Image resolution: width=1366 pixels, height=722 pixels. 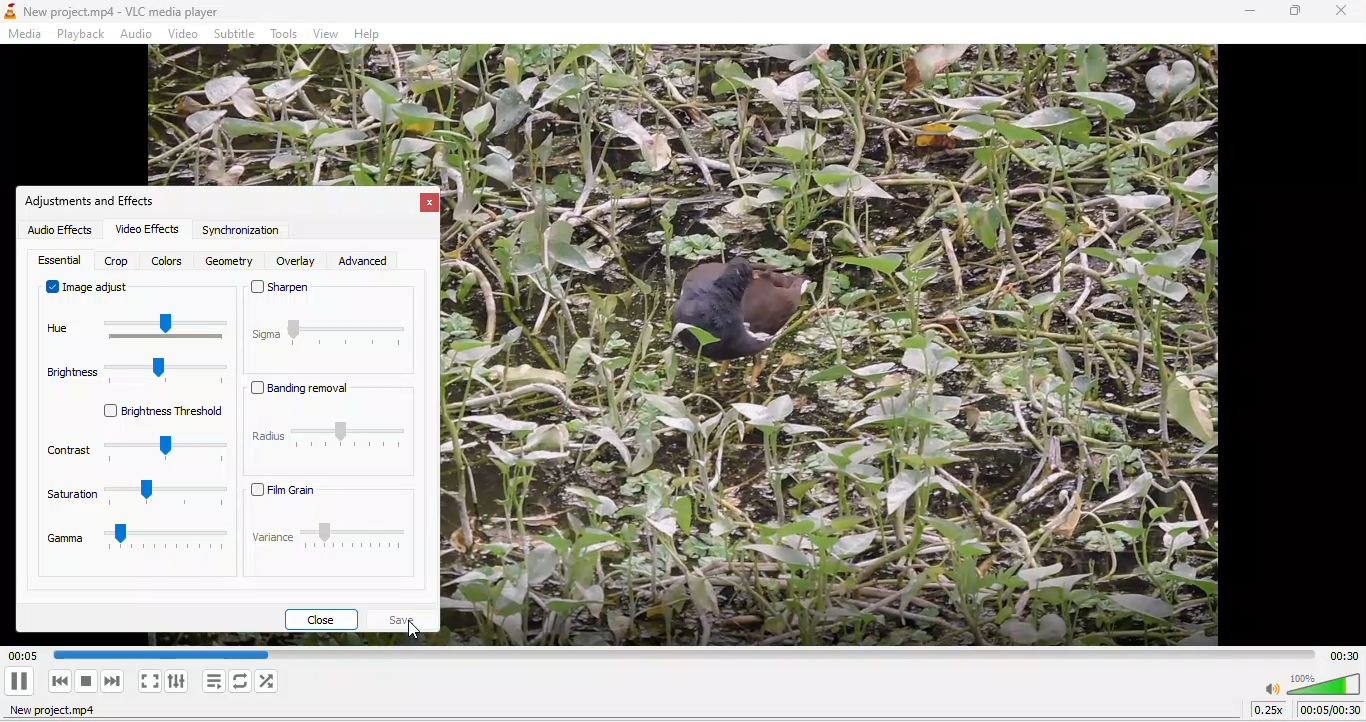 What do you see at coordinates (1311, 684) in the screenshot?
I see `speakers` at bounding box center [1311, 684].